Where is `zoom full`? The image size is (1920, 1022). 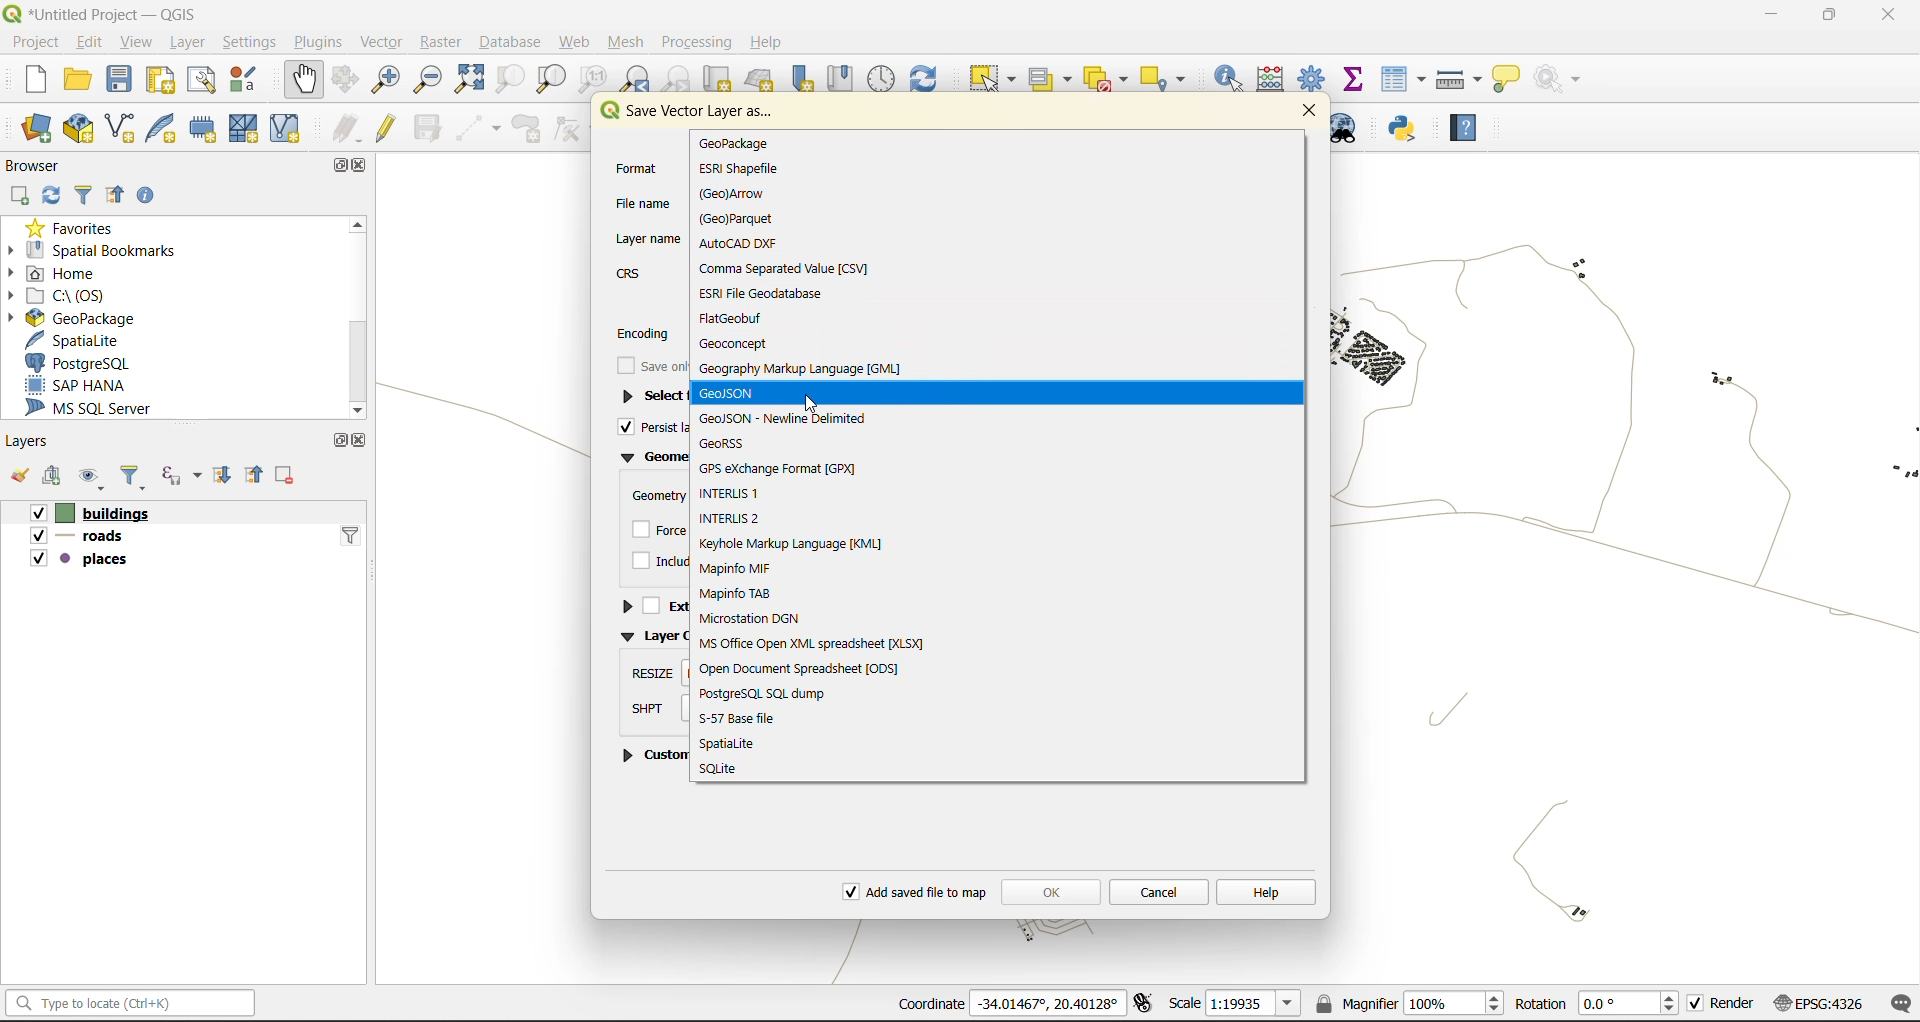 zoom full is located at coordinates (468, 79).